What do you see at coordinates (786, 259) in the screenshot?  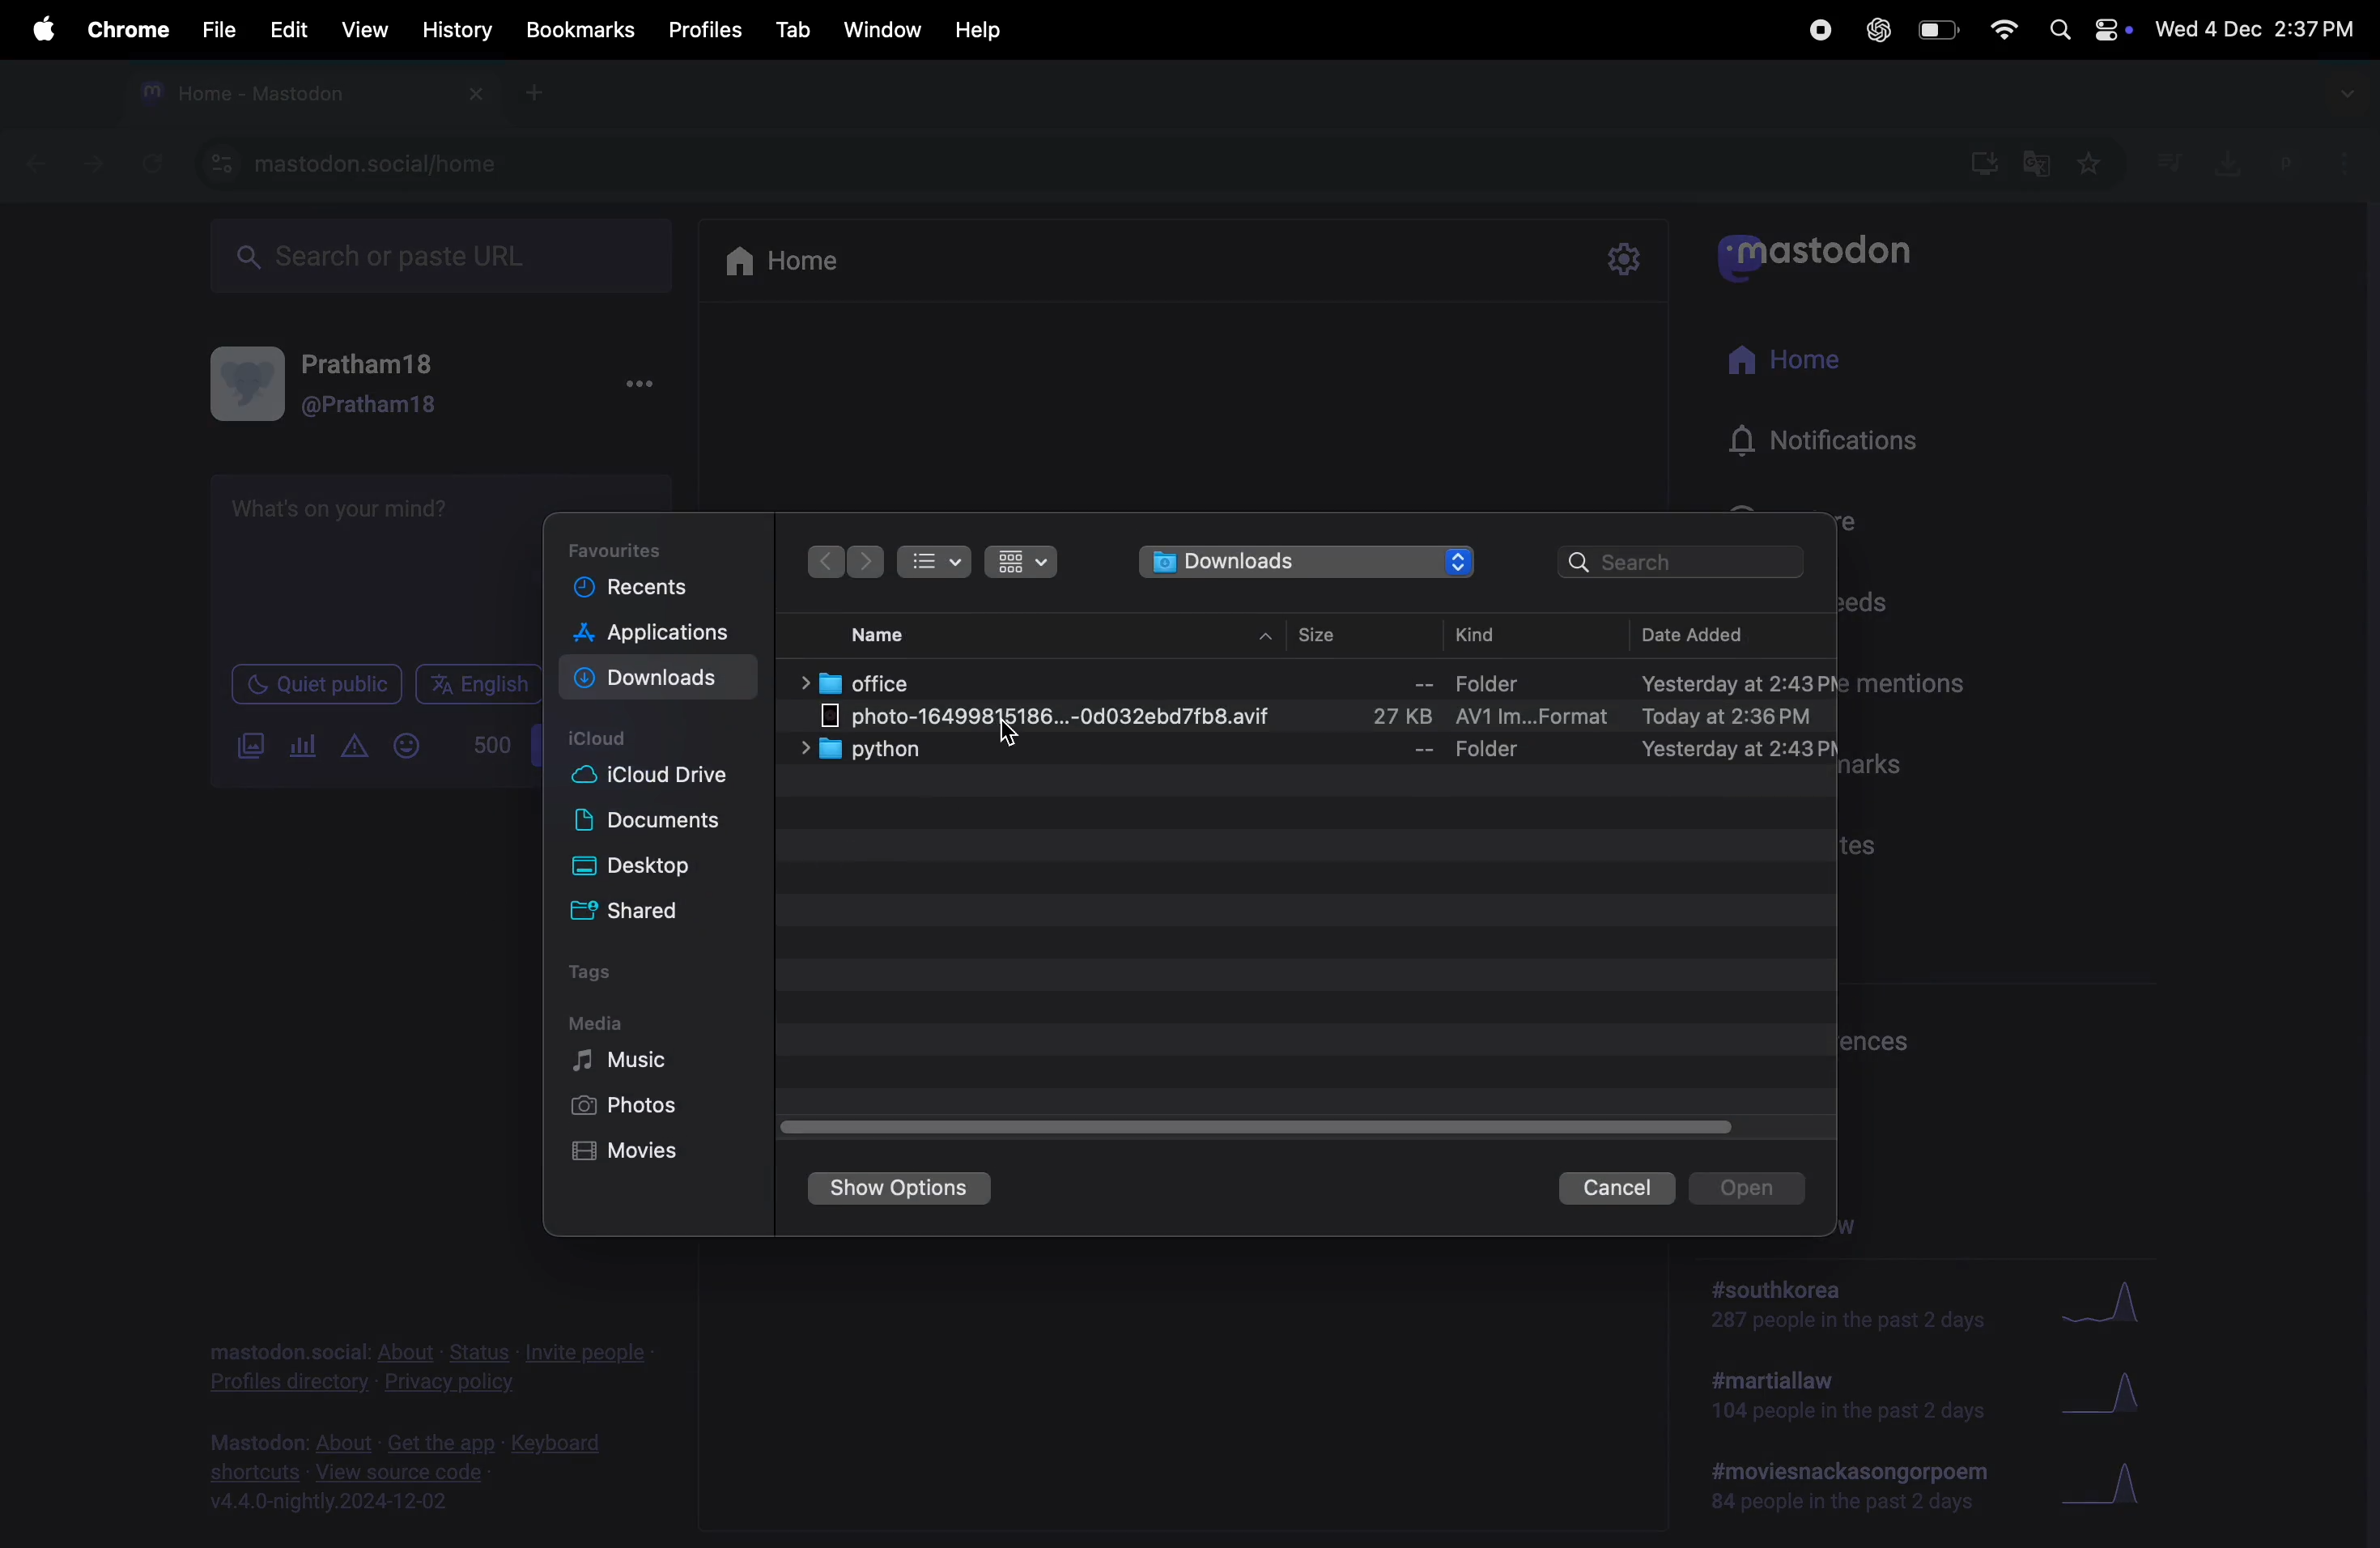 I see `Home` at bounding box center [786, 259].